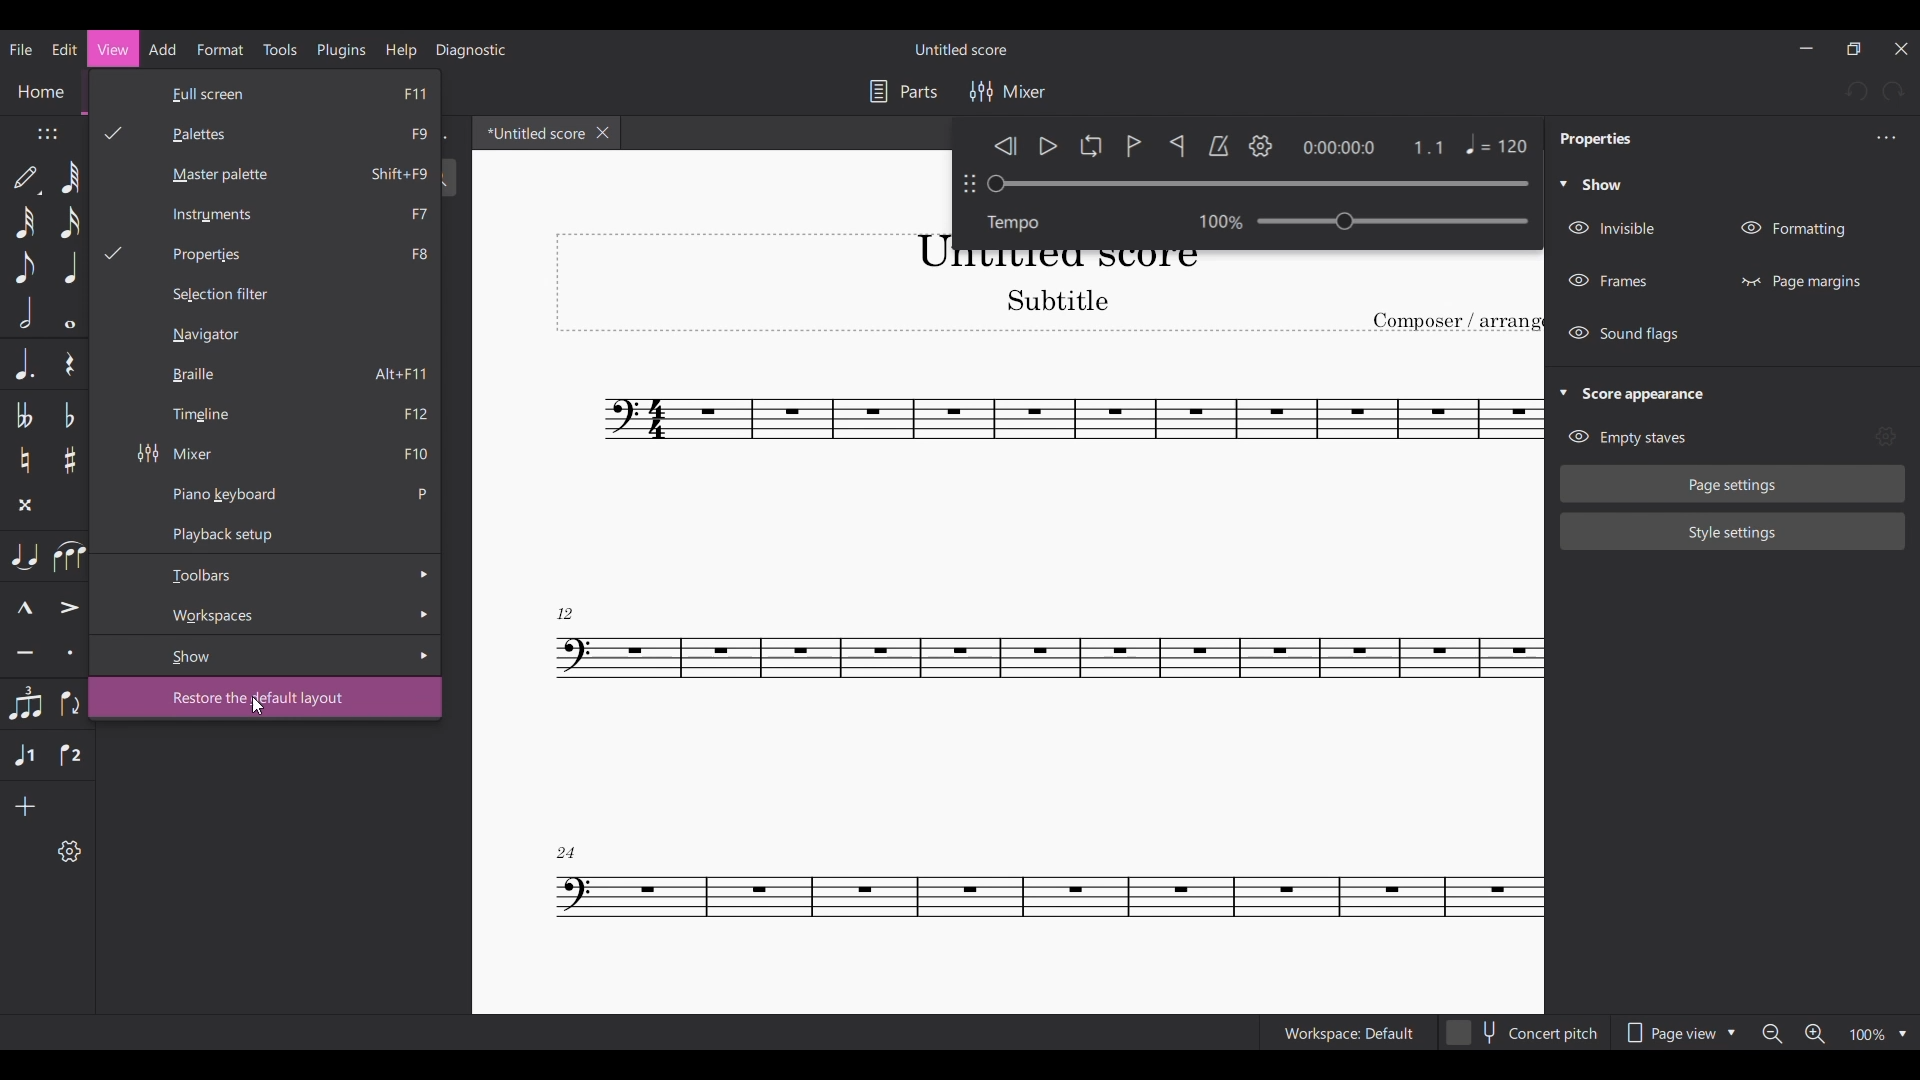 This screenshot has width=1920, height=1080. I want to click on Toggle double flat, so click(24, 415).